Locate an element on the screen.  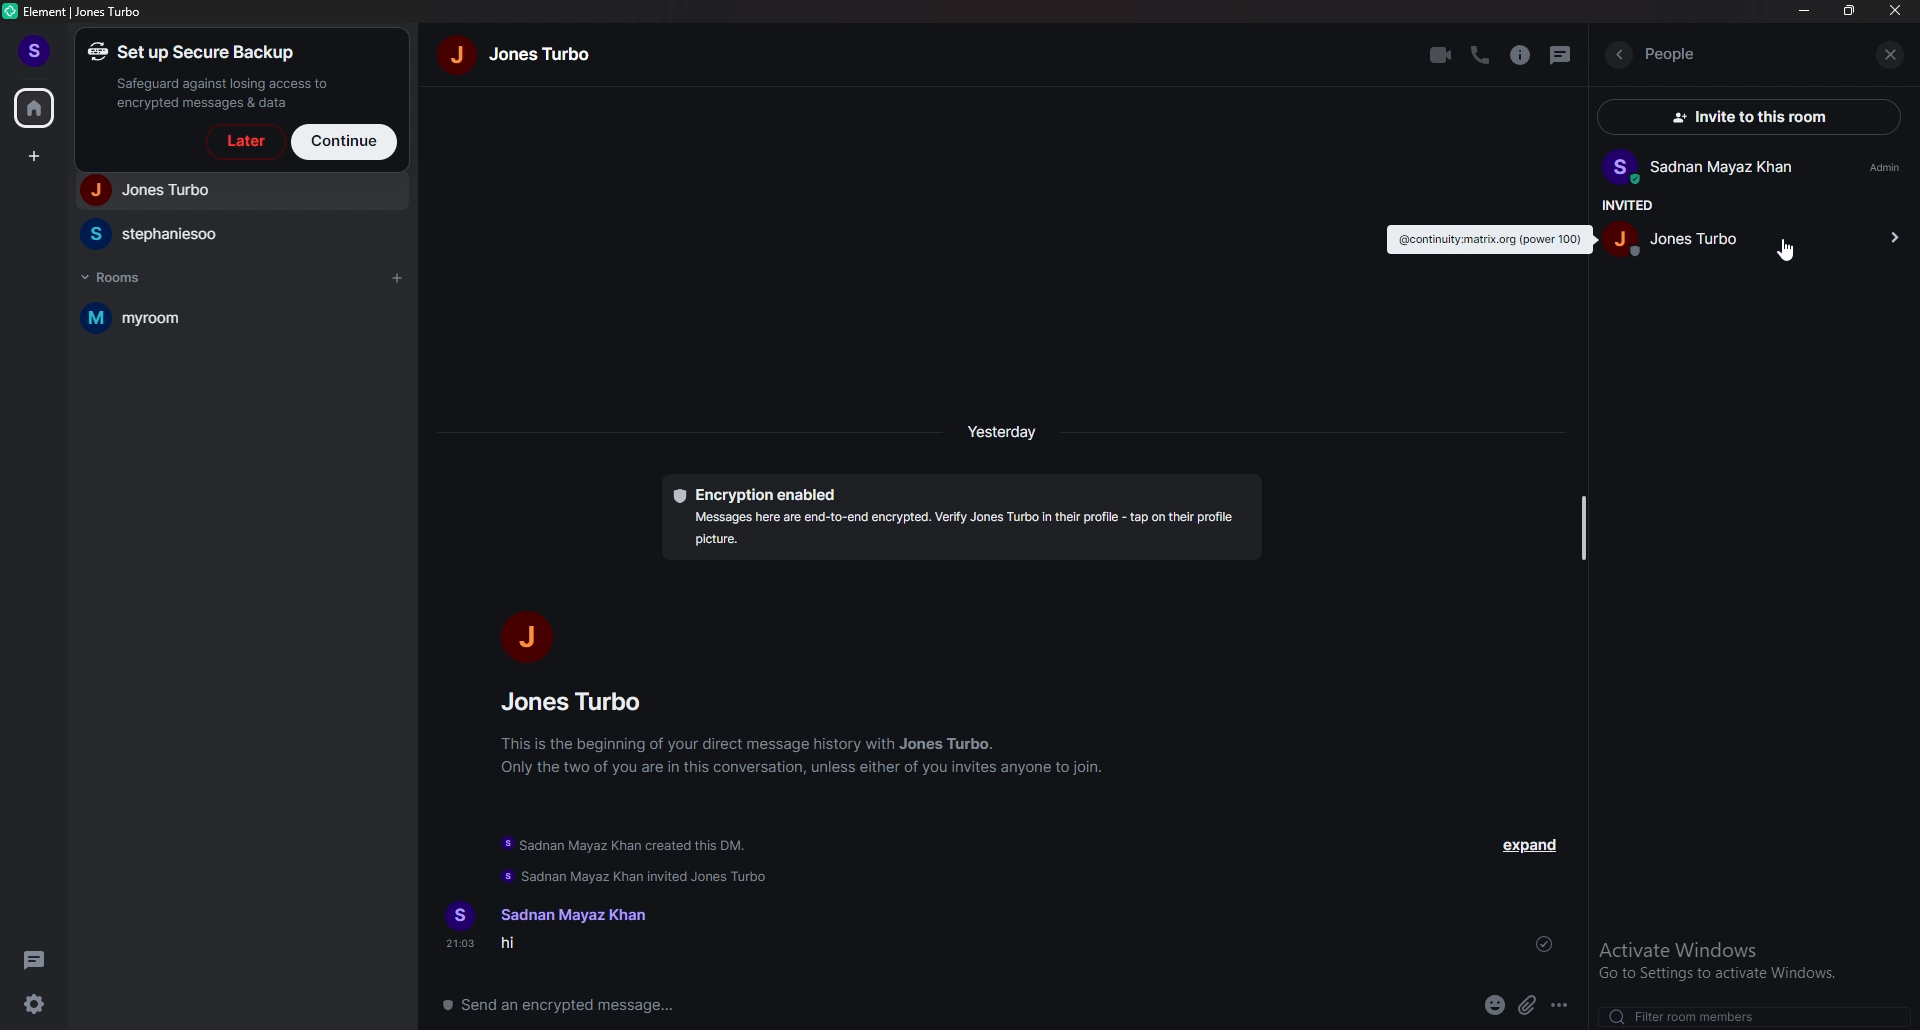
people is located at coordinates (239, 234).